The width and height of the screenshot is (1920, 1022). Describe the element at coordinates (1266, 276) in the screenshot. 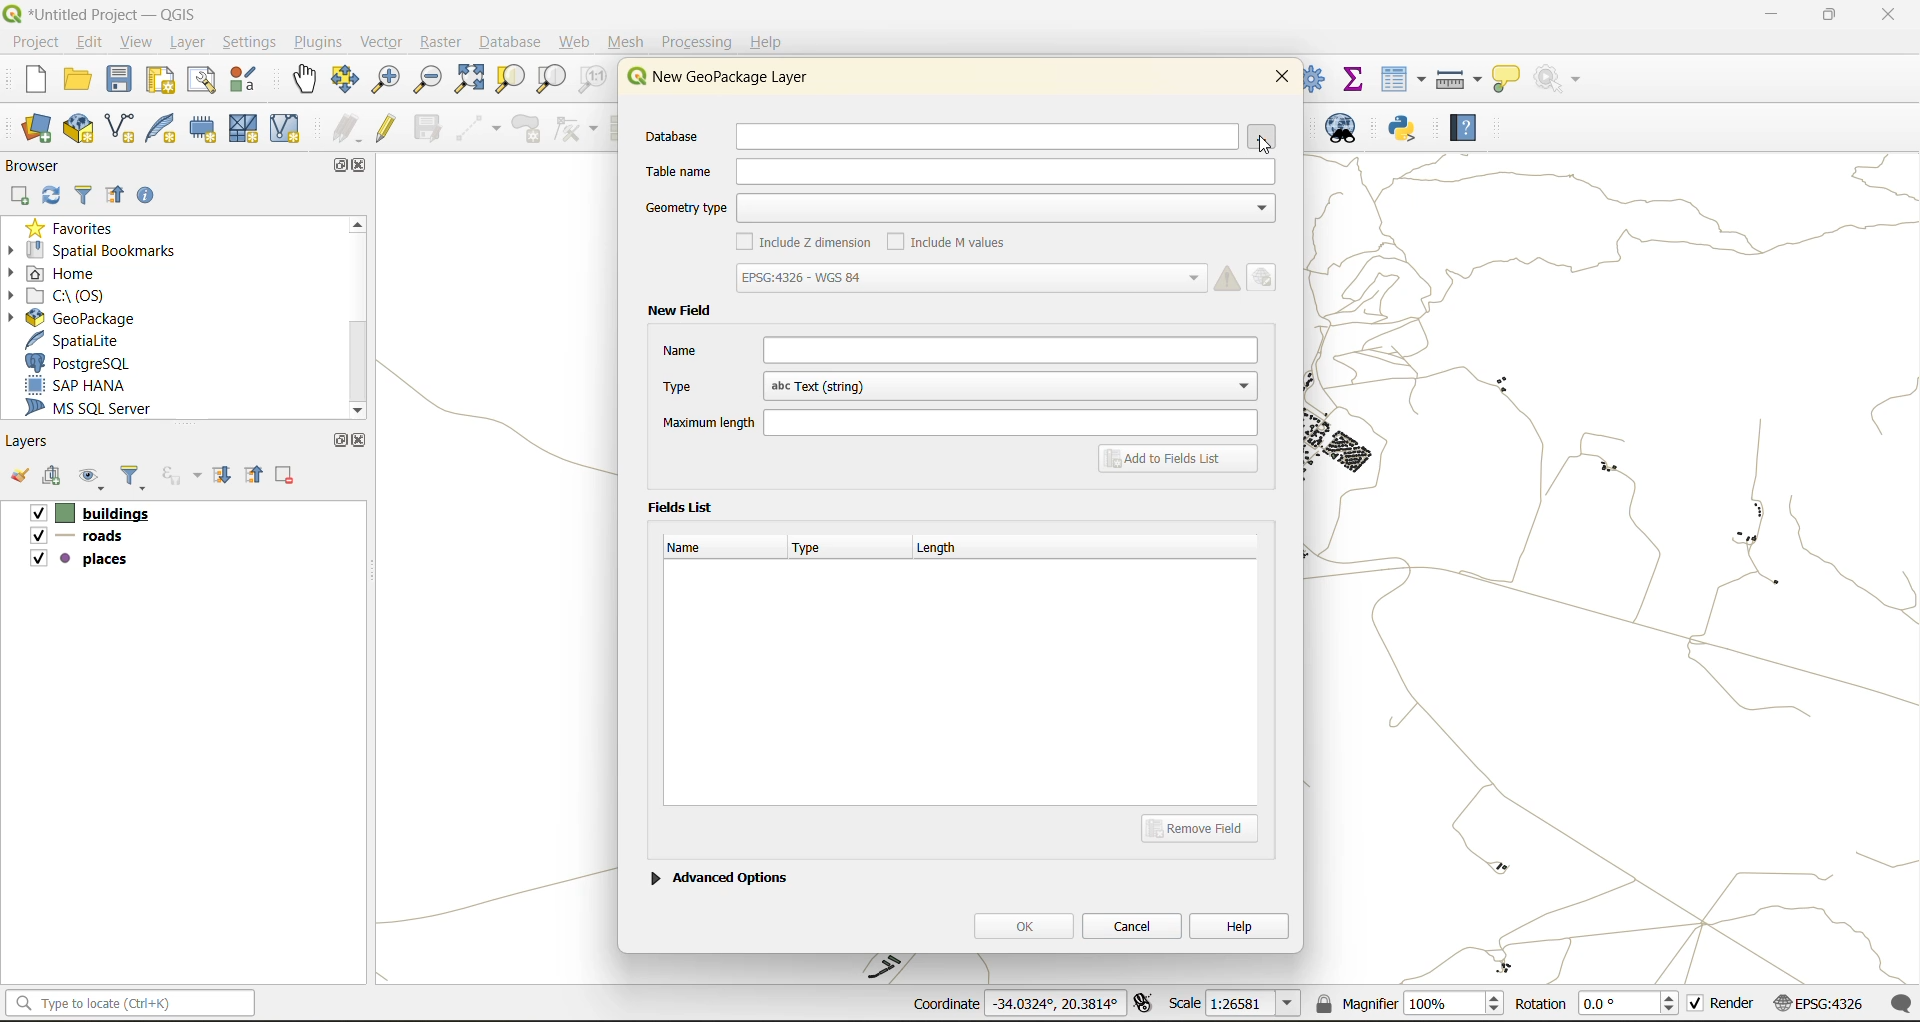

I see `Edit` at that location.